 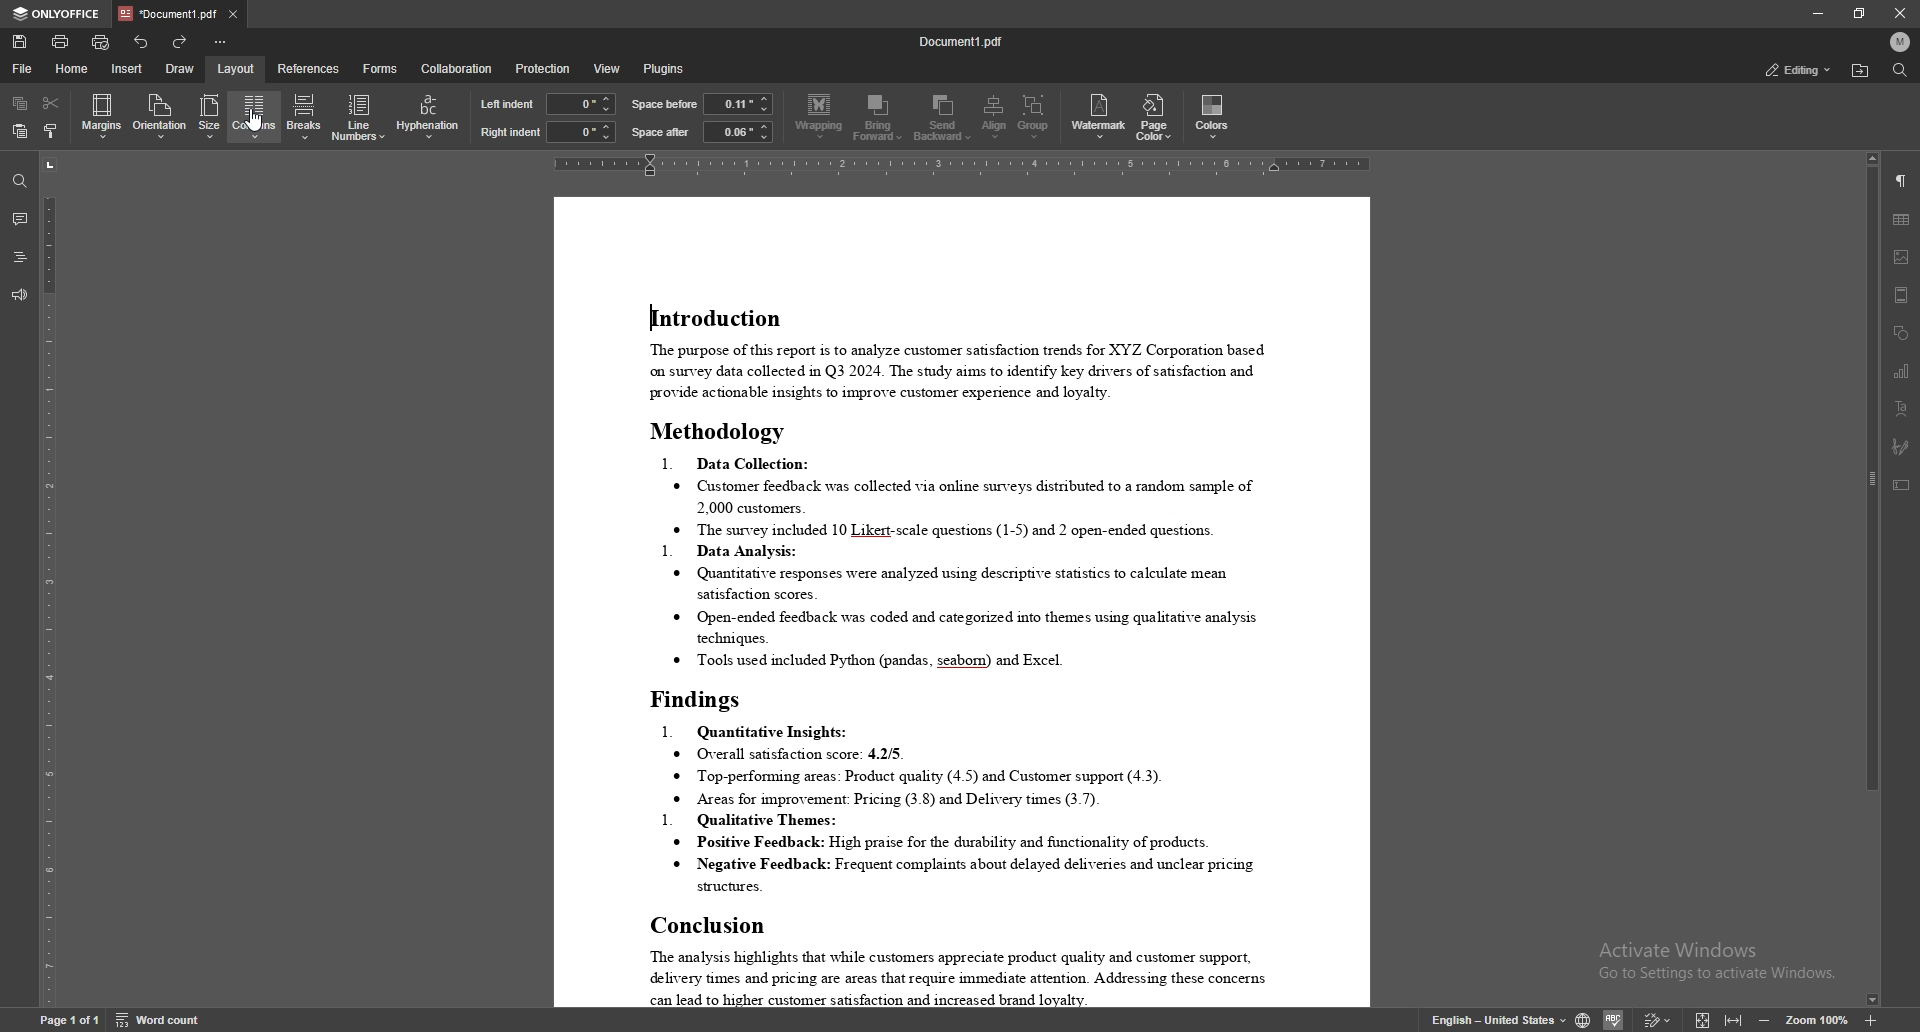 What do you see at coordinates (211, 117) in the screenshot?
I see `size` at bounding box center [211, 117].